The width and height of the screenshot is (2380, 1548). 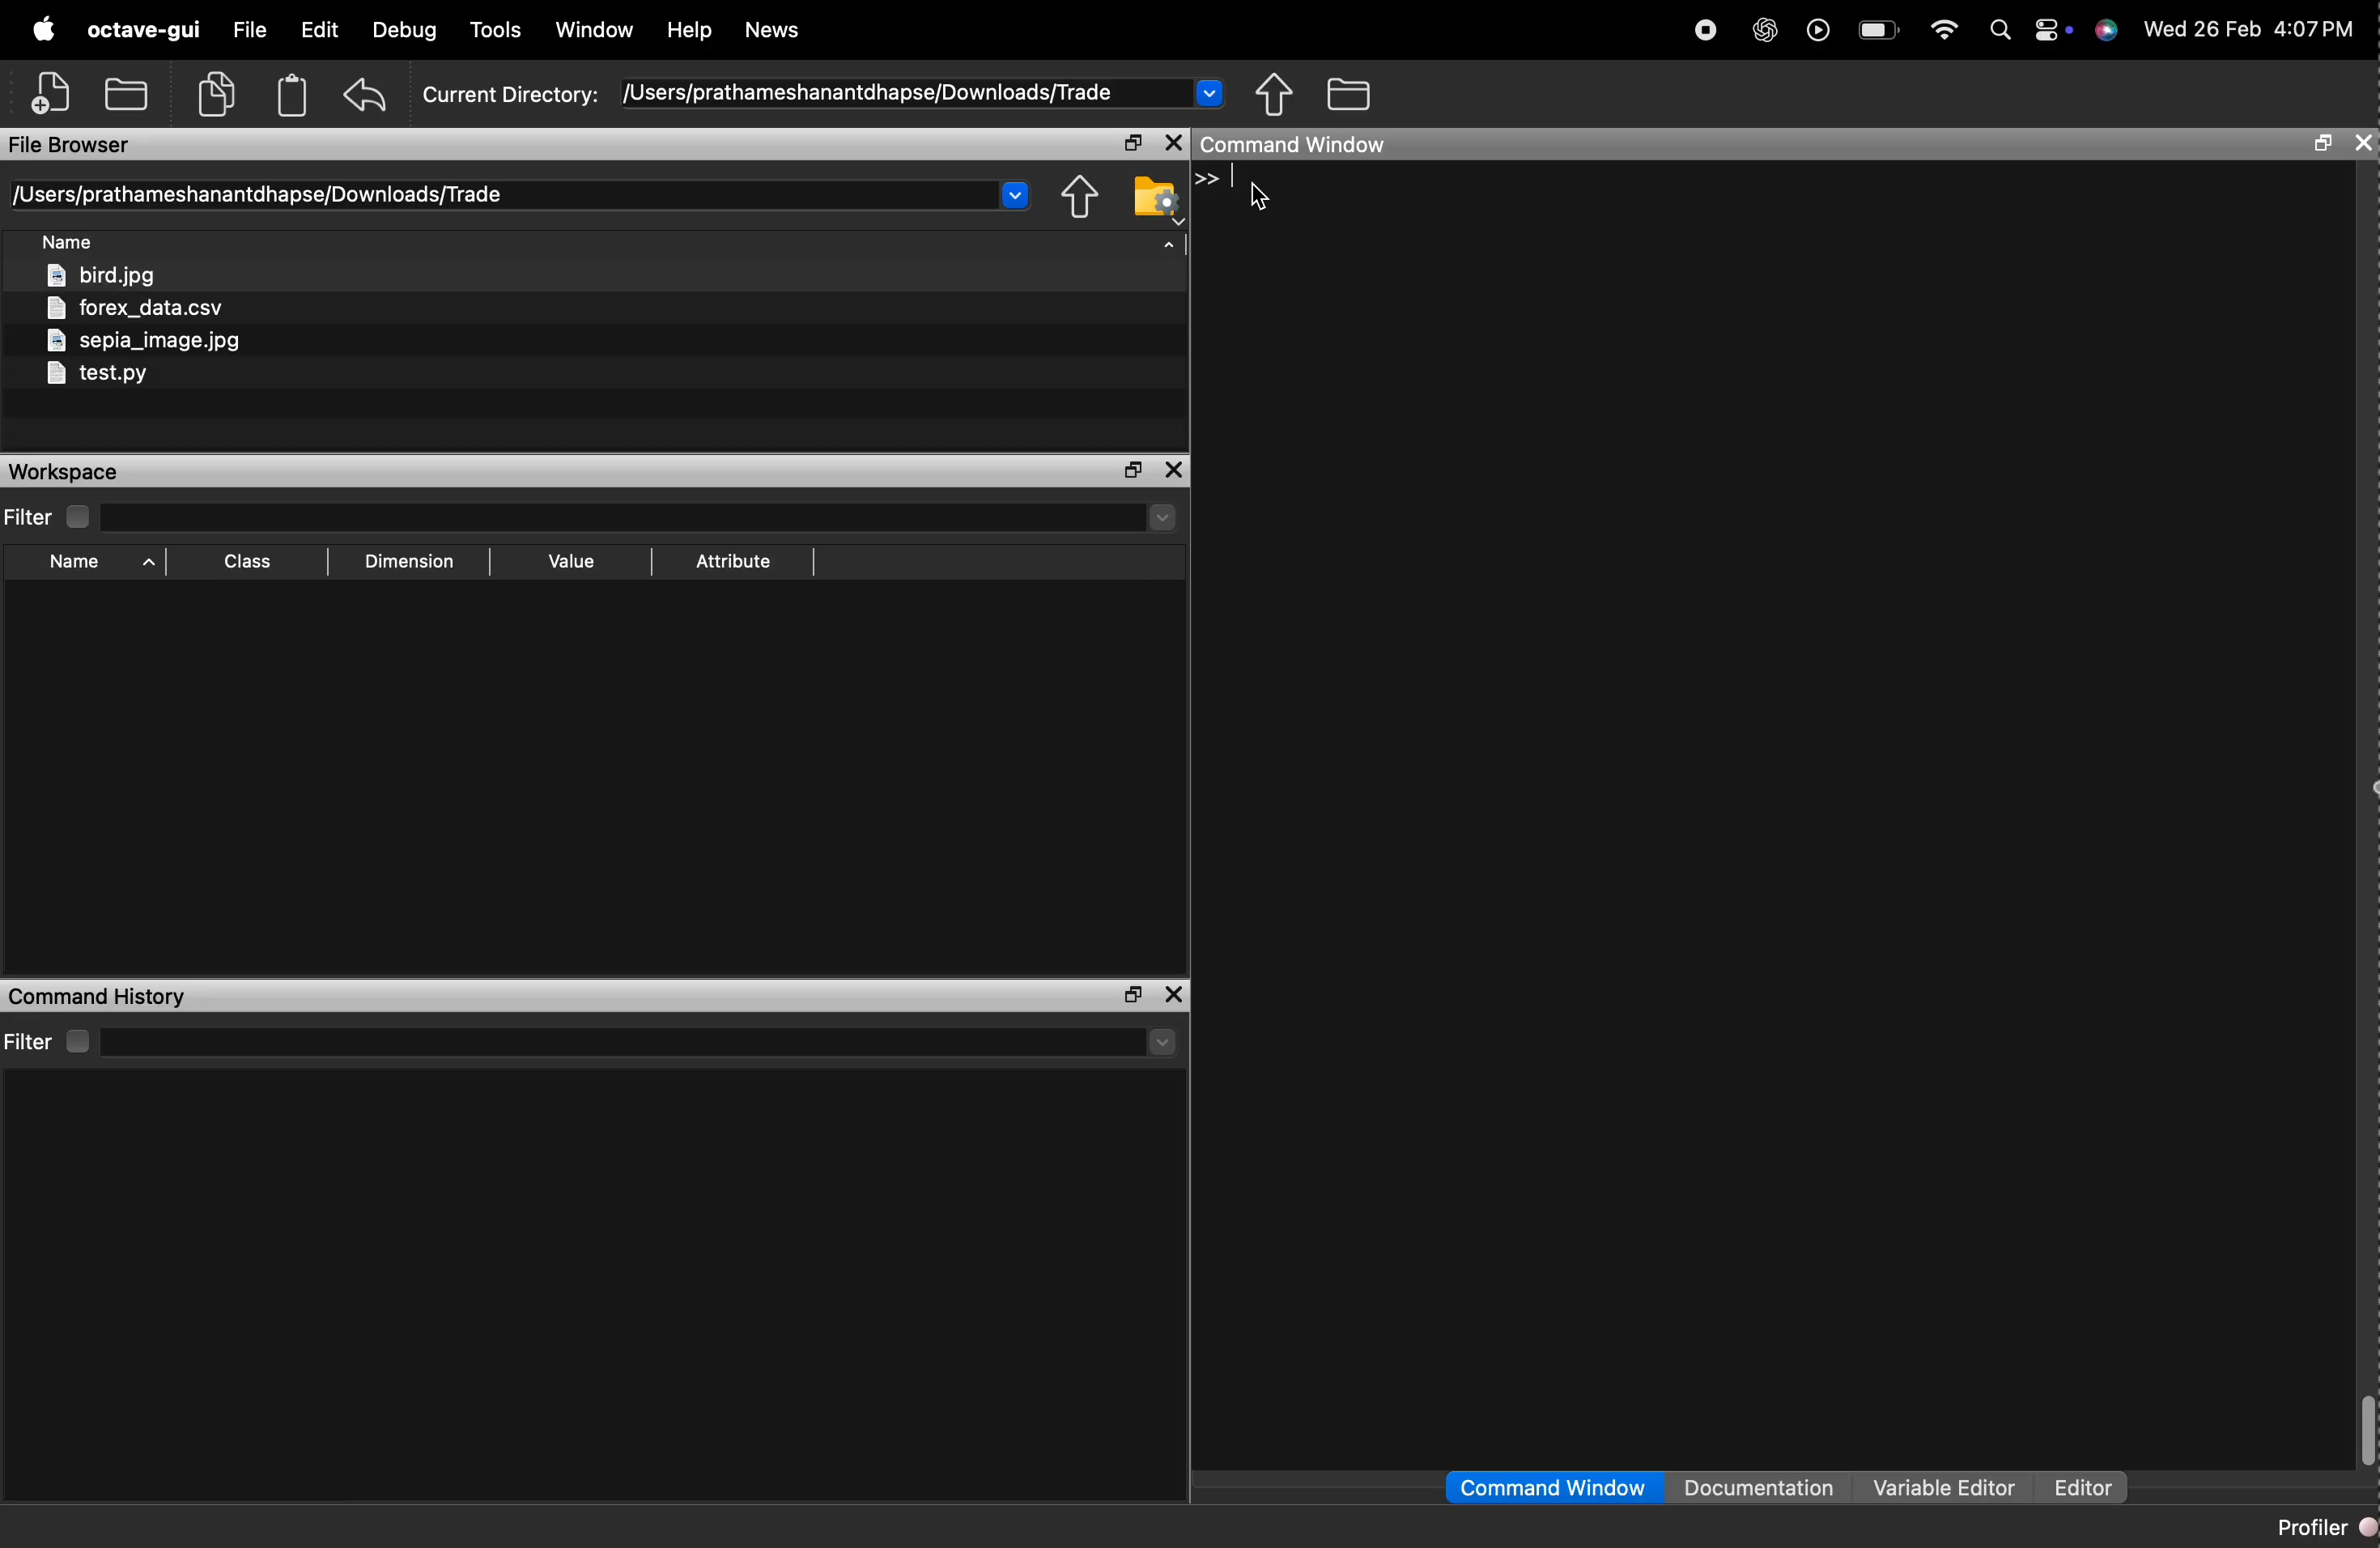 I want to click on command window, so click(x=1552, y=1486).